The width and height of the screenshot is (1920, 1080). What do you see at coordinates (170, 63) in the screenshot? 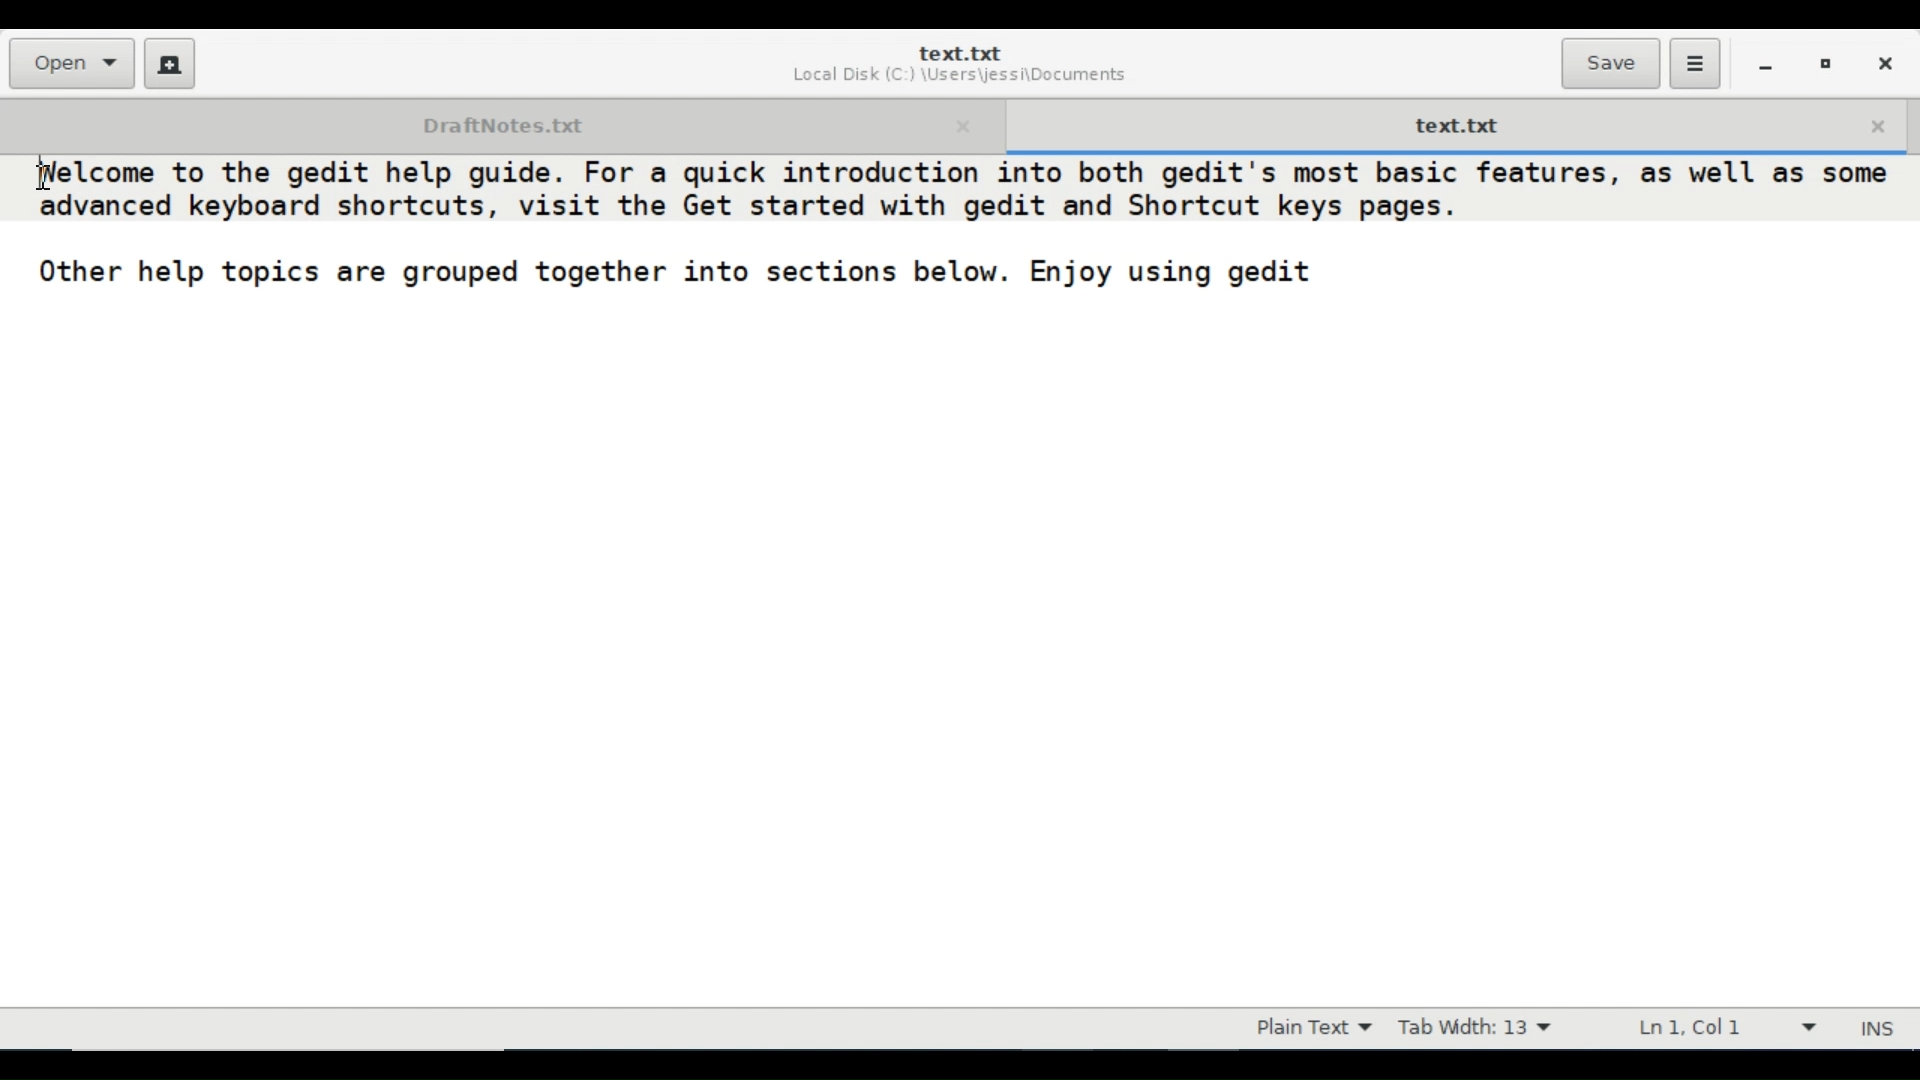
I see `Create New` at bounding box center [170, 63].